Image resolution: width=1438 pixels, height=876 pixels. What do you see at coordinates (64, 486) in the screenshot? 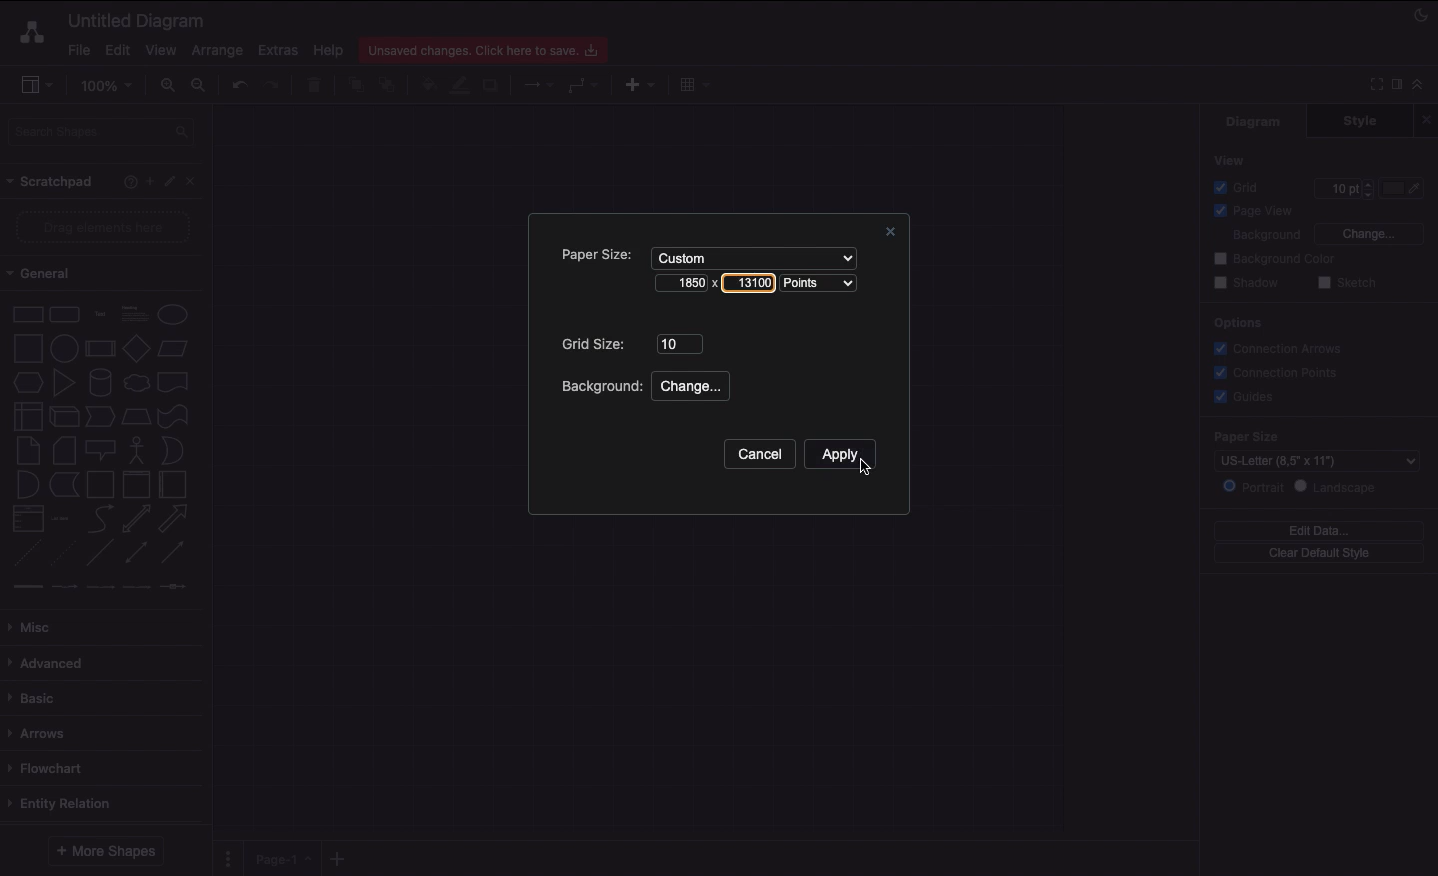
I see `Data storage` at bounding box center [64, 486].